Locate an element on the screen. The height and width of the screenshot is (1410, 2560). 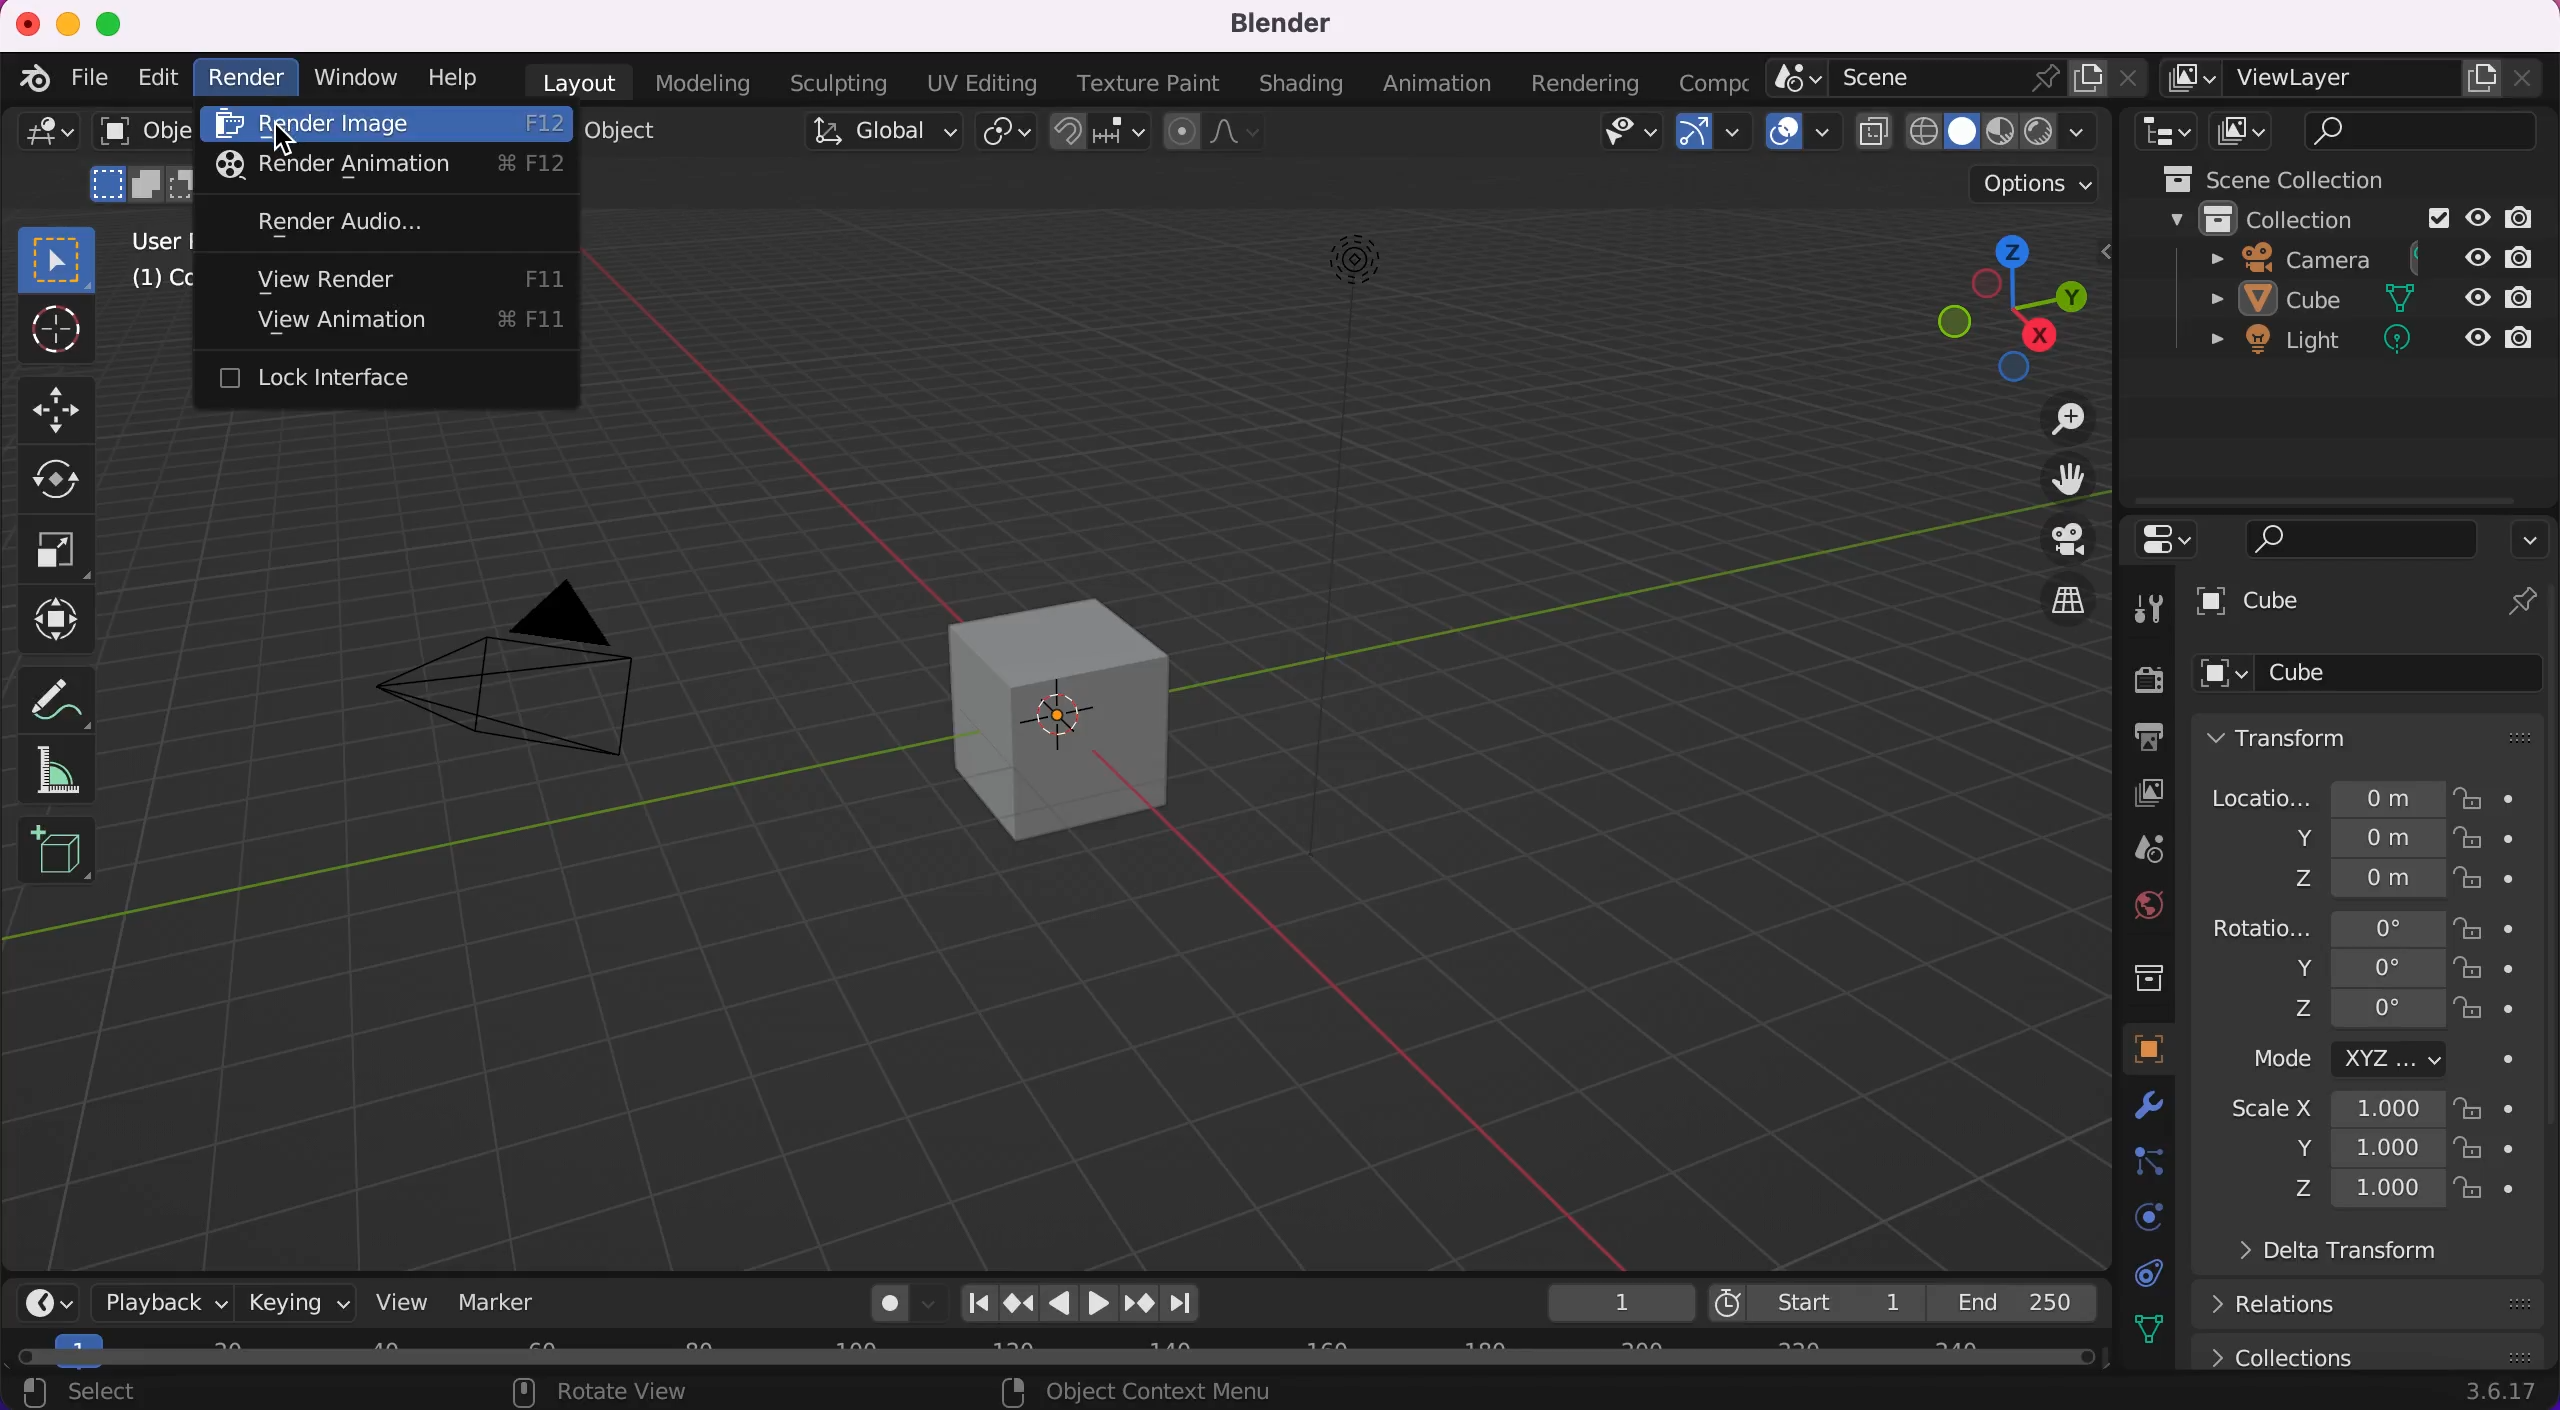
editor type is located at coordinates (2173, 543).